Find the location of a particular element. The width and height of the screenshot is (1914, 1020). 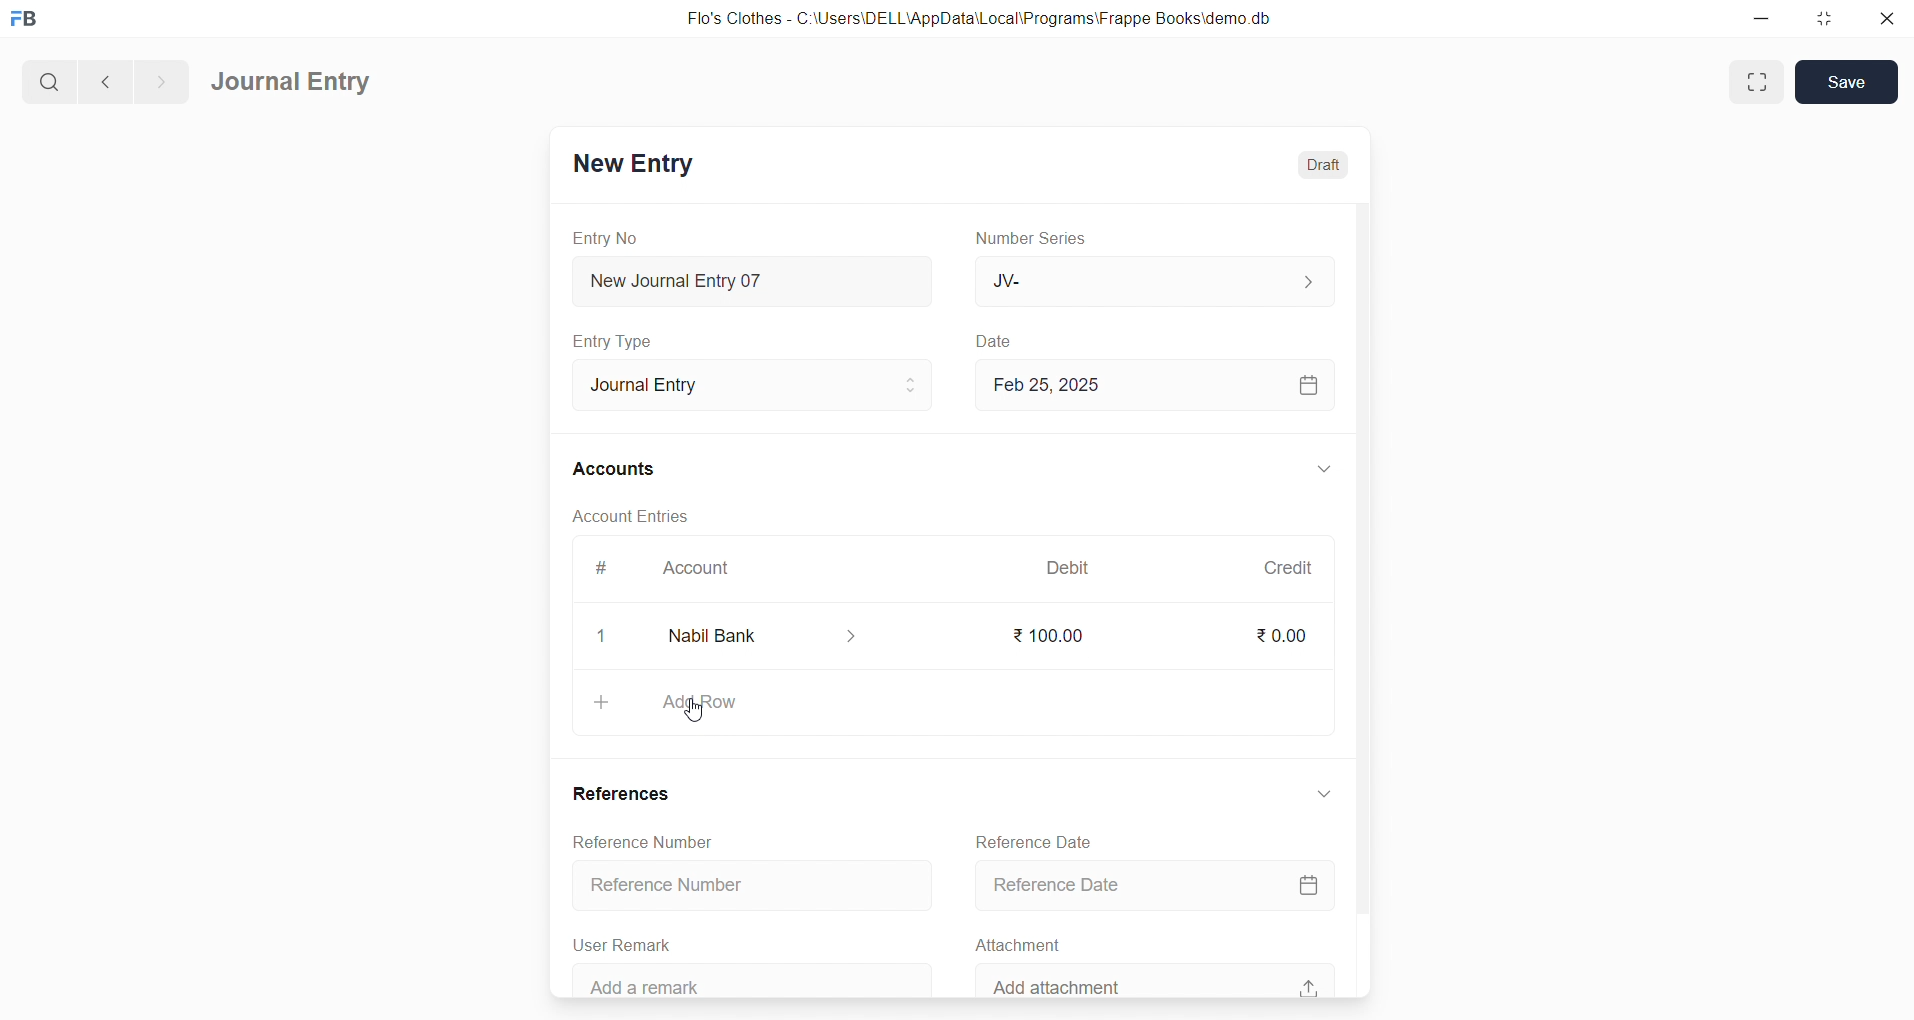

Account Entries is located at coordinates (633, 519).